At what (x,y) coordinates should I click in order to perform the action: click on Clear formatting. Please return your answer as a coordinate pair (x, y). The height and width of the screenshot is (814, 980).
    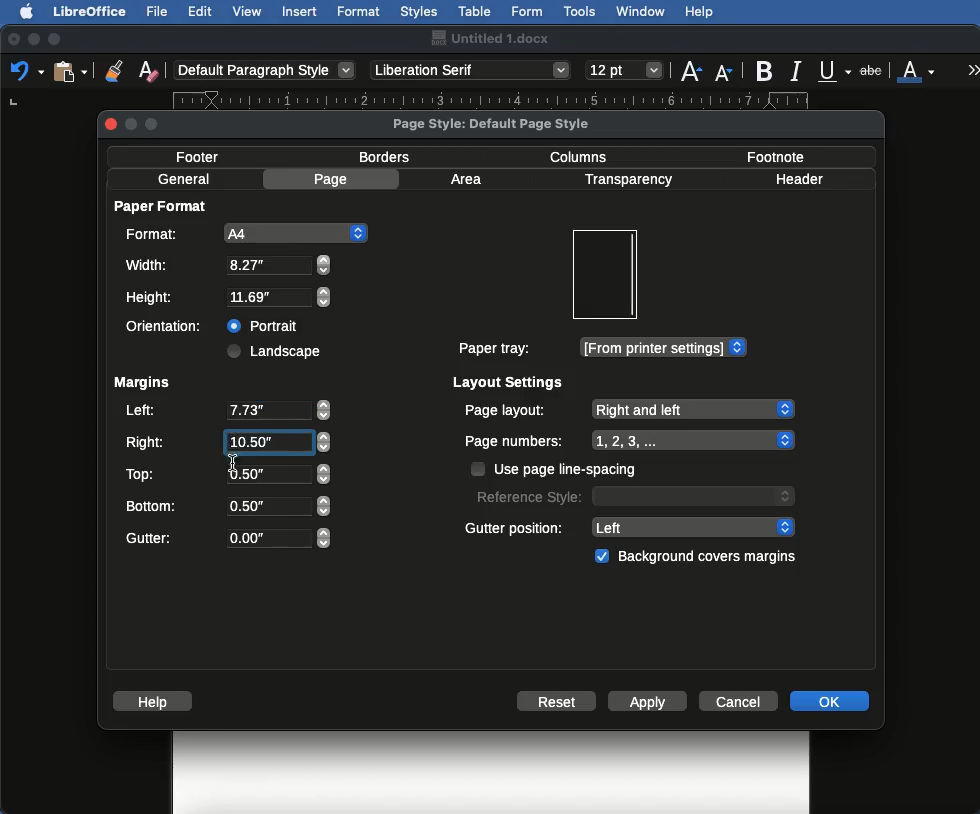
    Looking at the image, I should click on (148, 69).